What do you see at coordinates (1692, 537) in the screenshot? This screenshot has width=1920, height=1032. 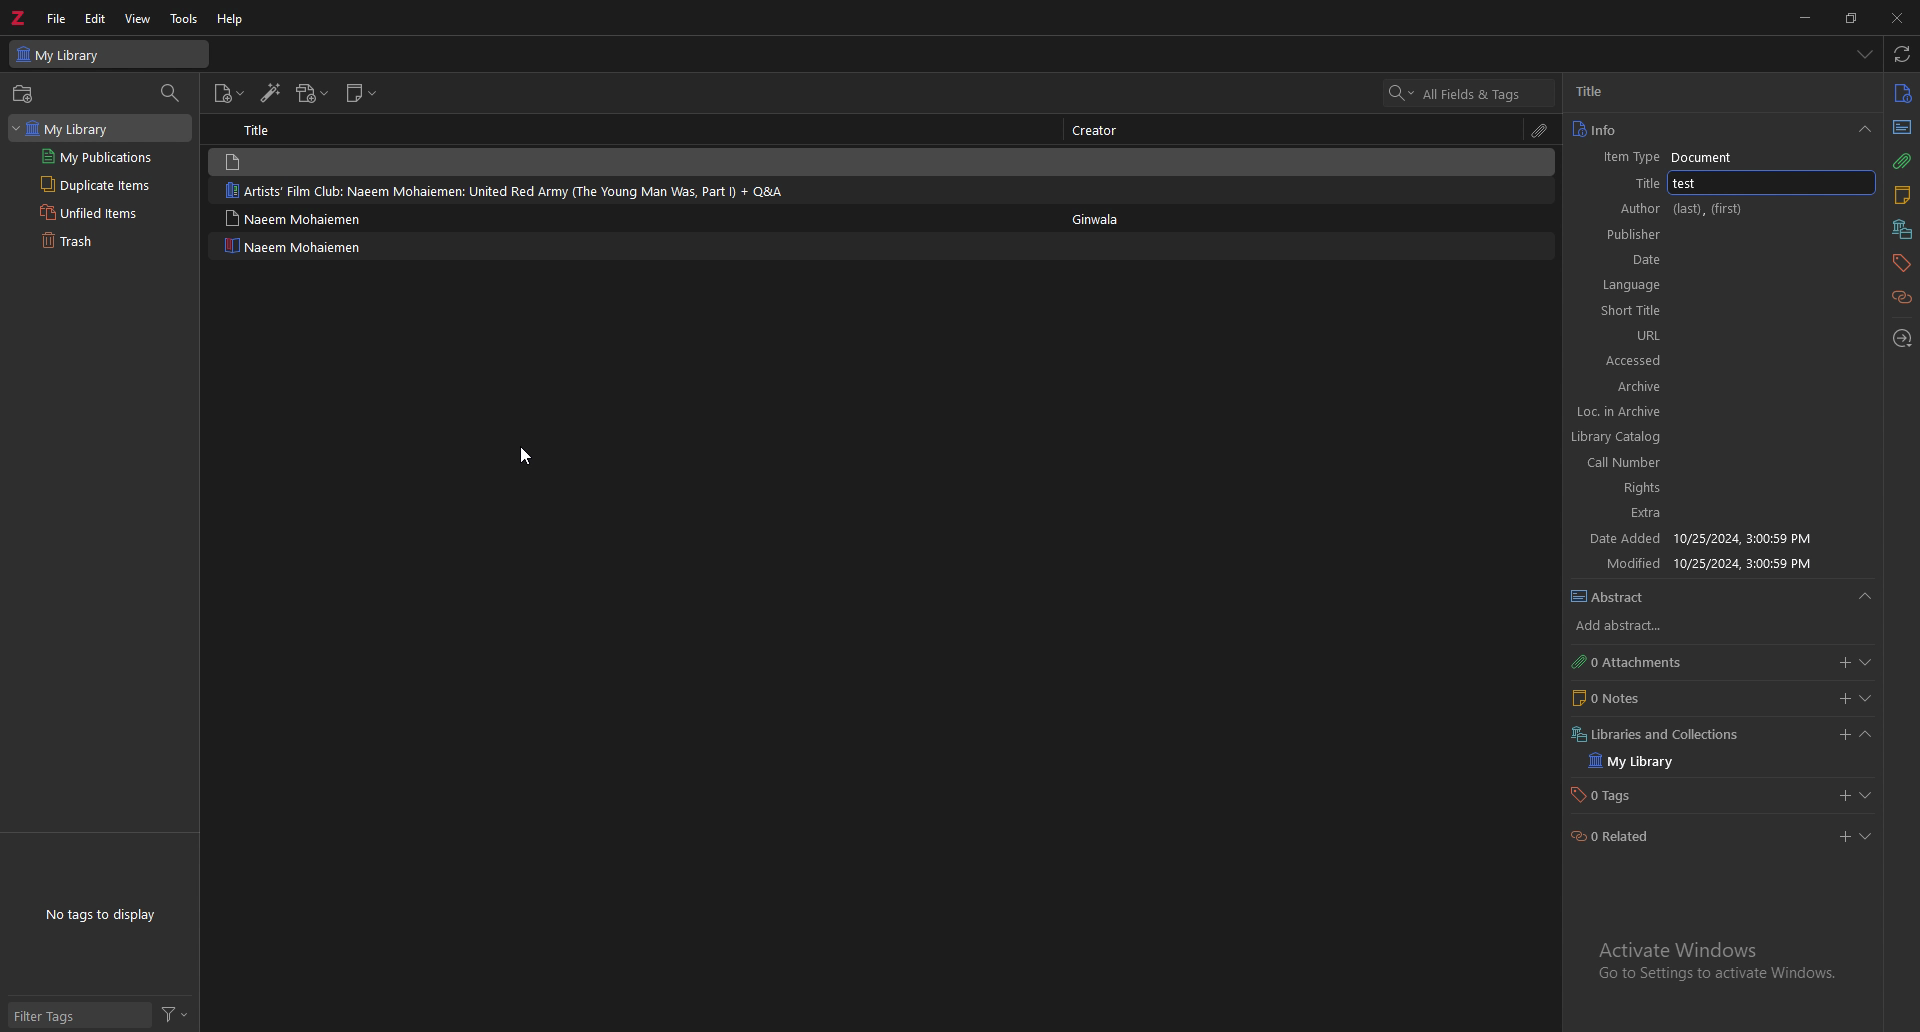 I see `URL` at bounding box center [1692, 537].